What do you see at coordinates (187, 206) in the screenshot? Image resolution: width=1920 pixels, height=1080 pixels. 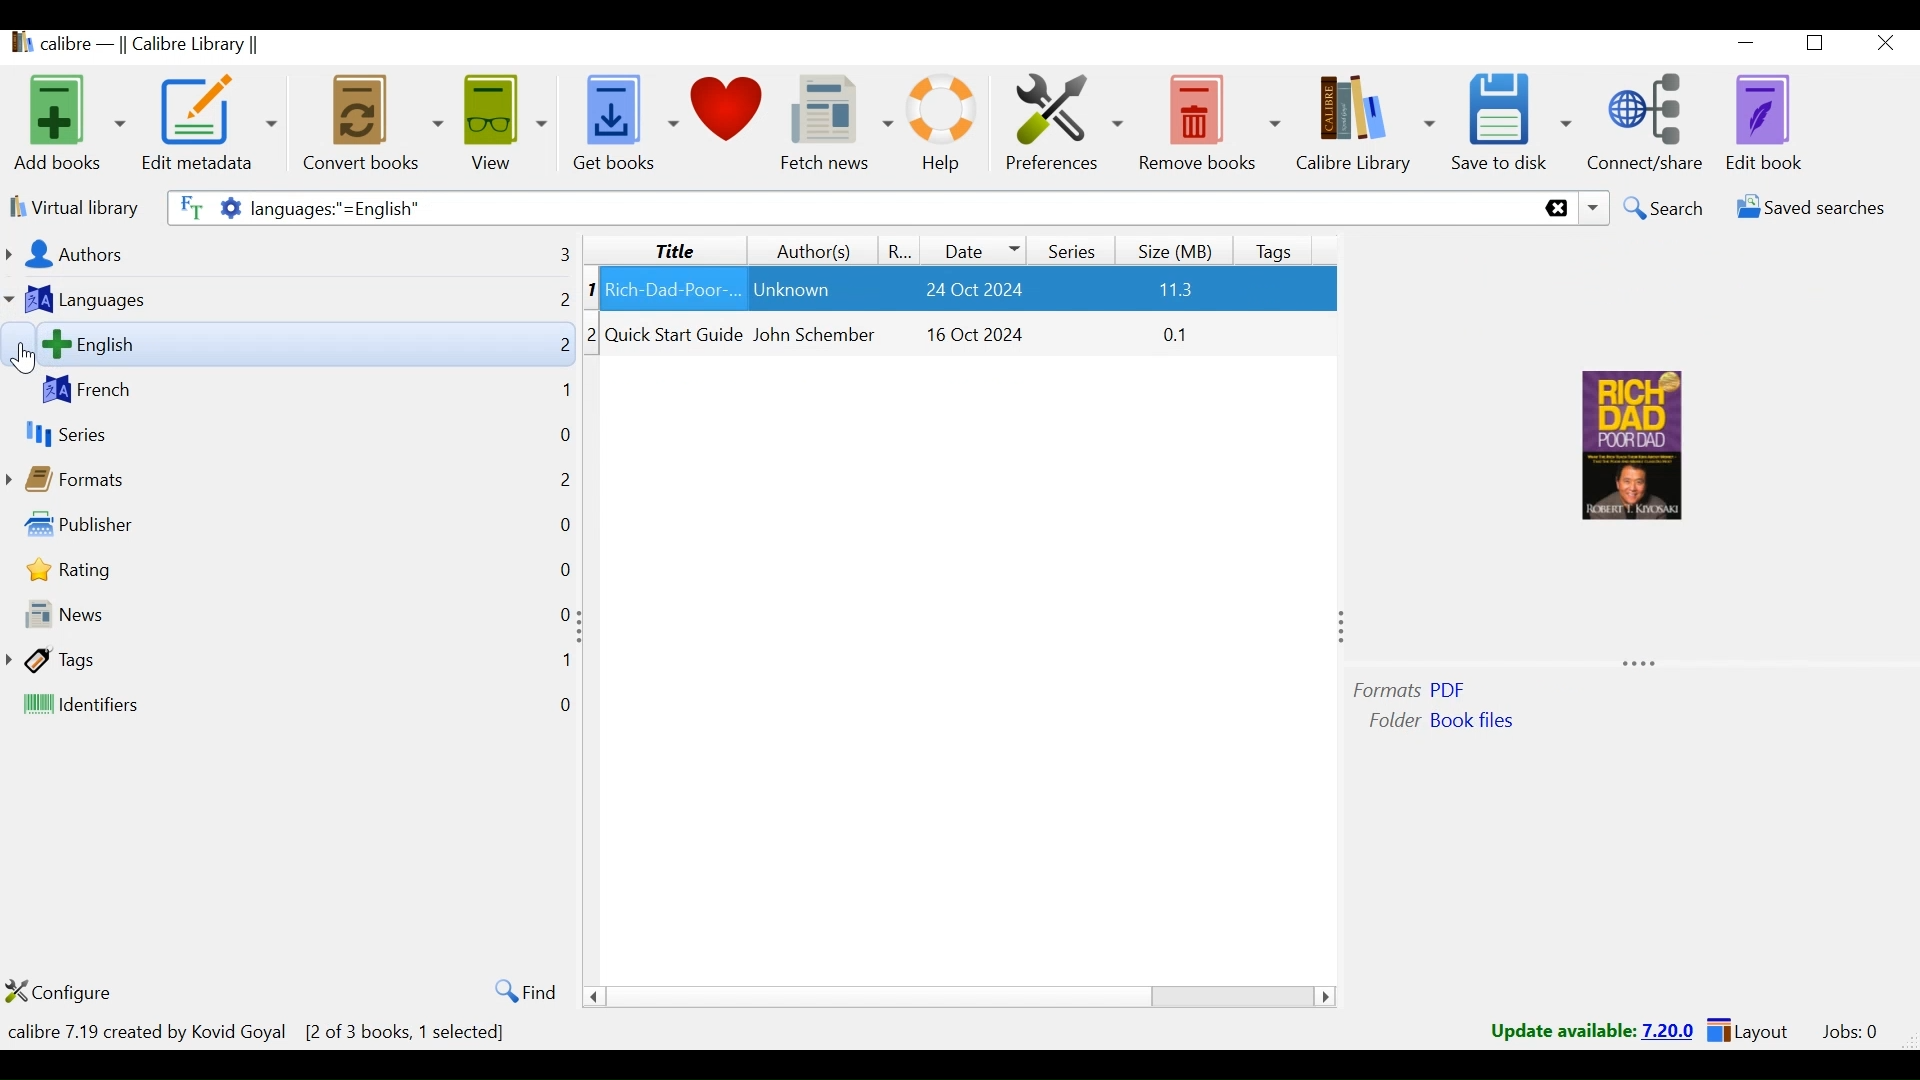 I see `Search by texts in all books in the libary` at bounding box center [187, 206].